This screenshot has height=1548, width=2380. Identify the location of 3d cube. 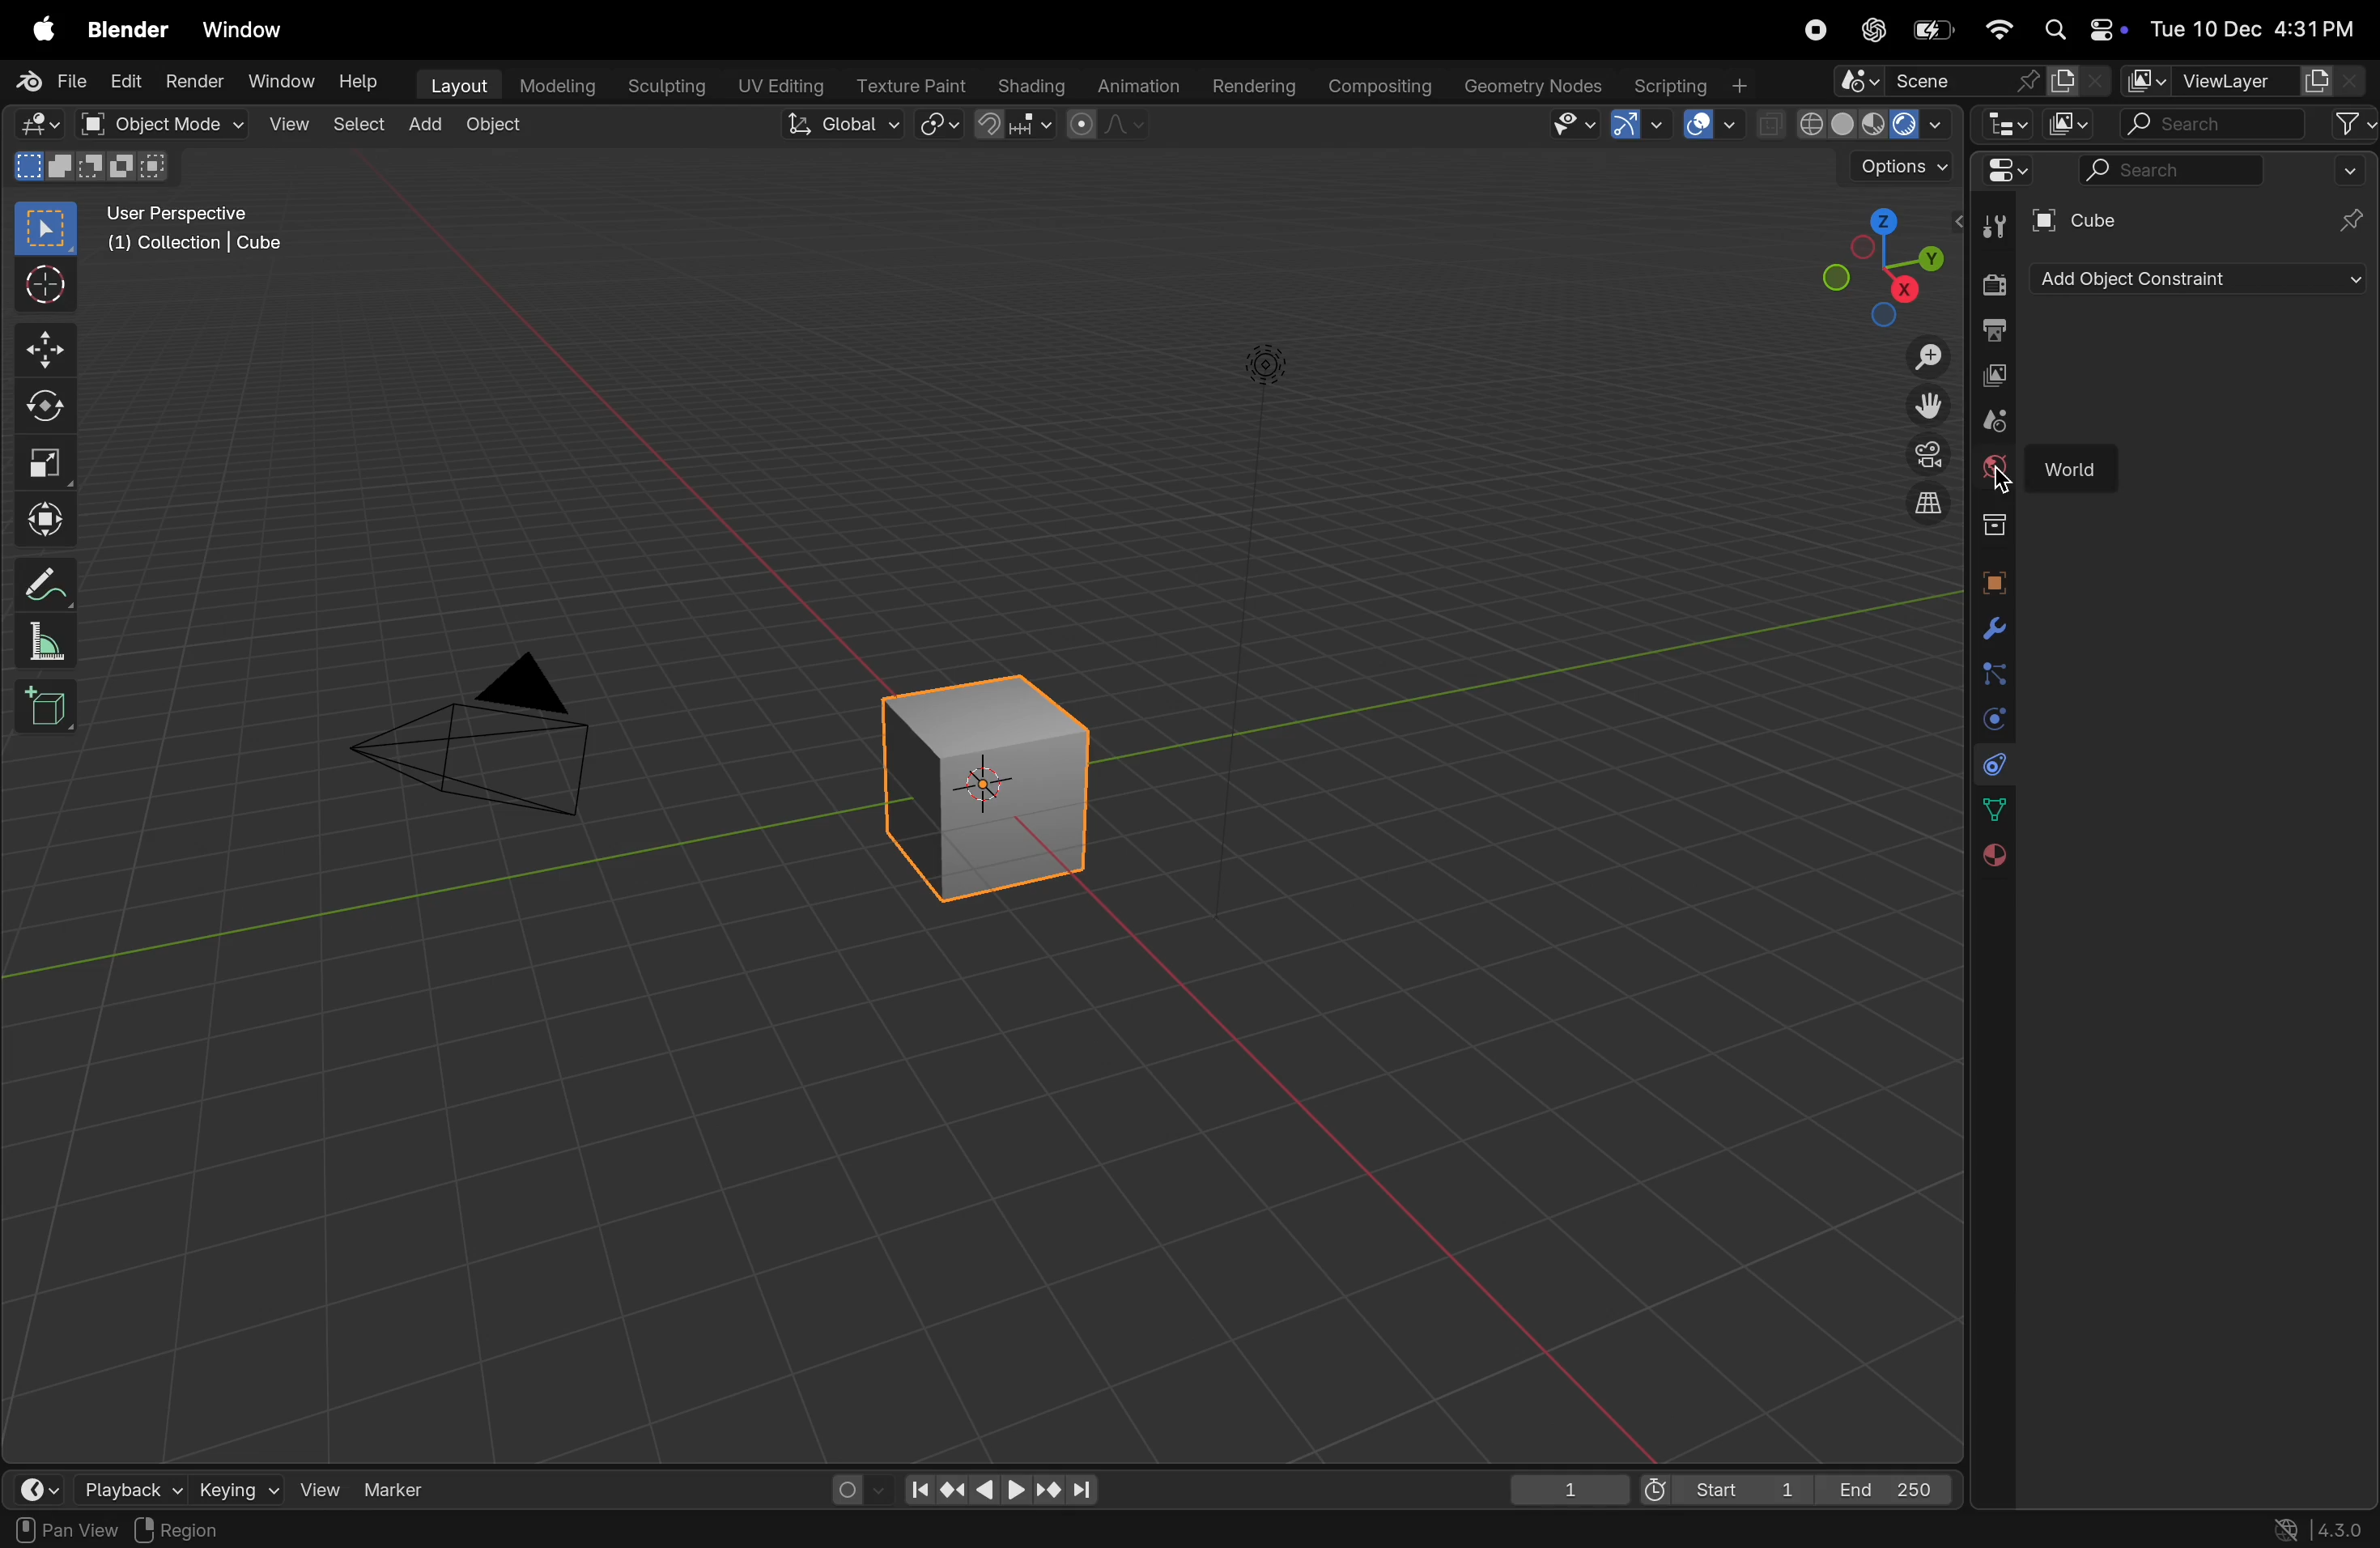
(999, 778).